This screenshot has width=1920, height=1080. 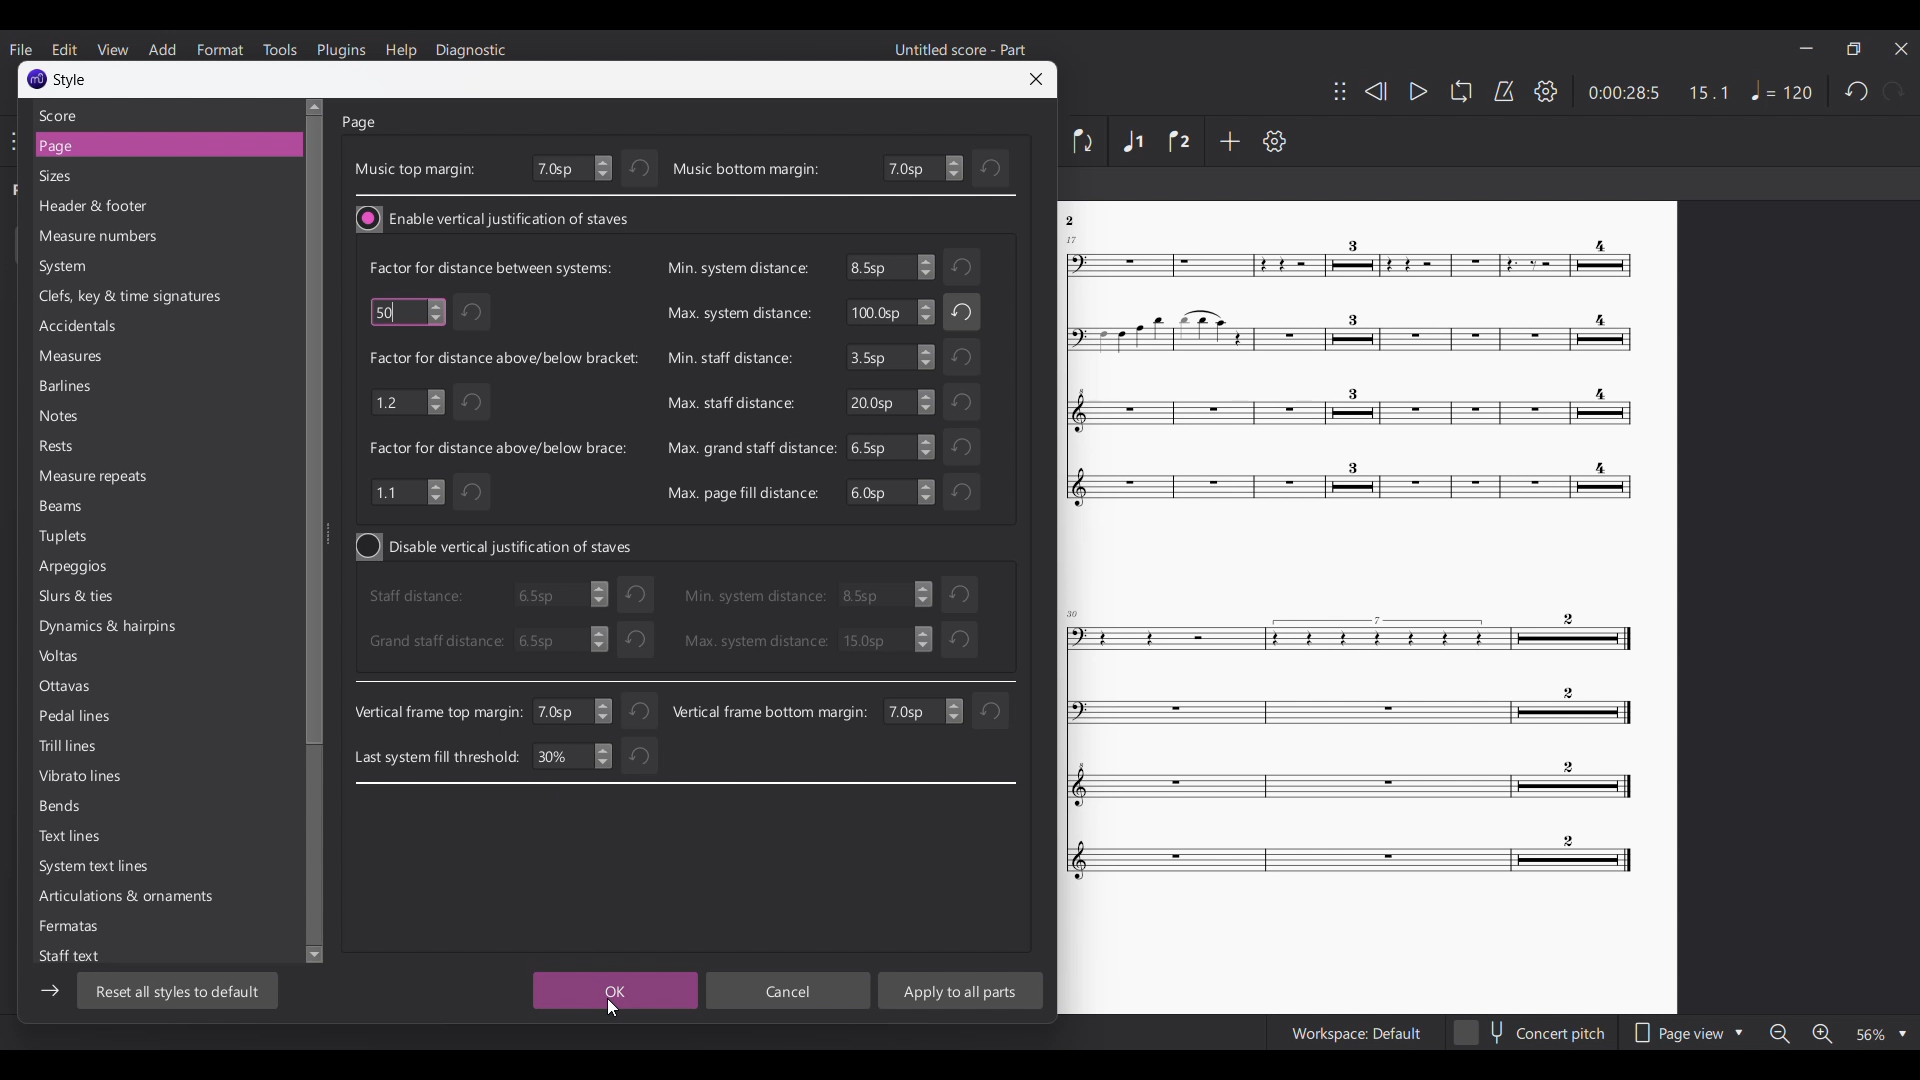 I want to click on Zoom in, so click(x=1822, y=1034).